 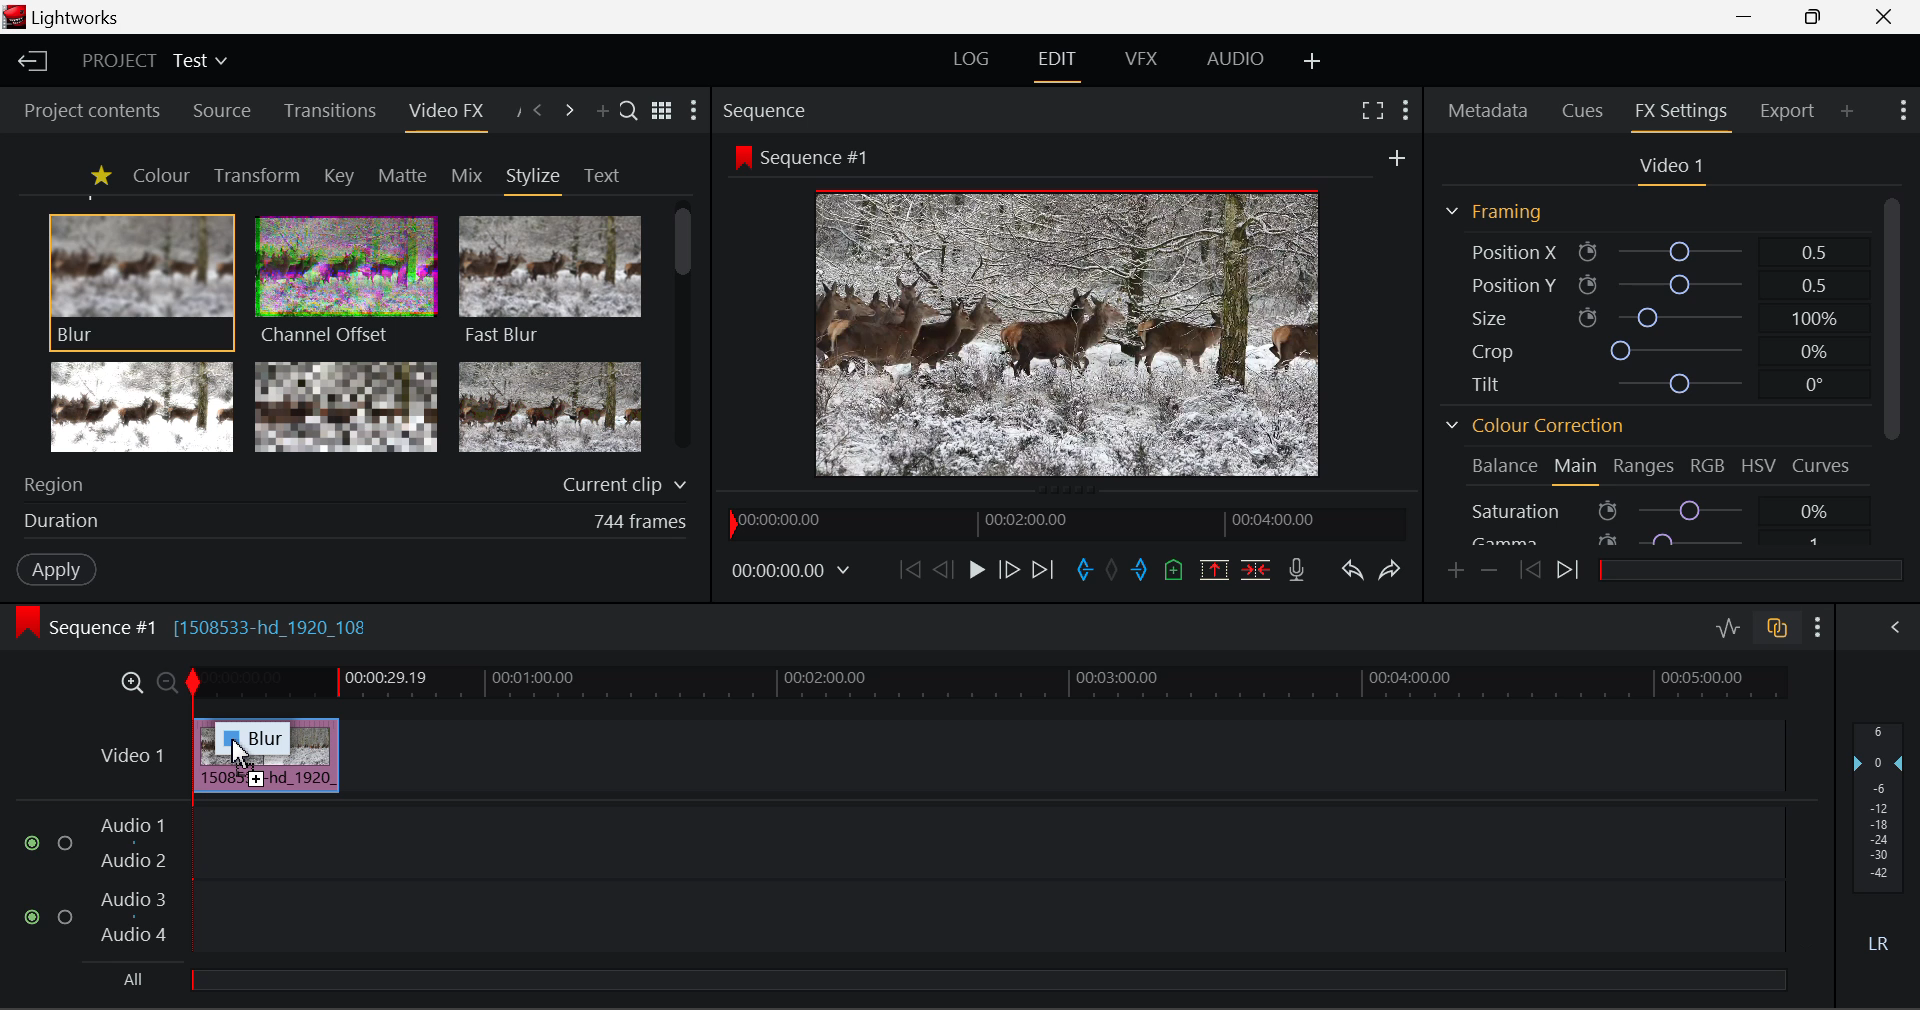 What do you see at coordinates (1645, 467) in the screenshot?
I see `Ranges` at bounding box center [1645, 467].